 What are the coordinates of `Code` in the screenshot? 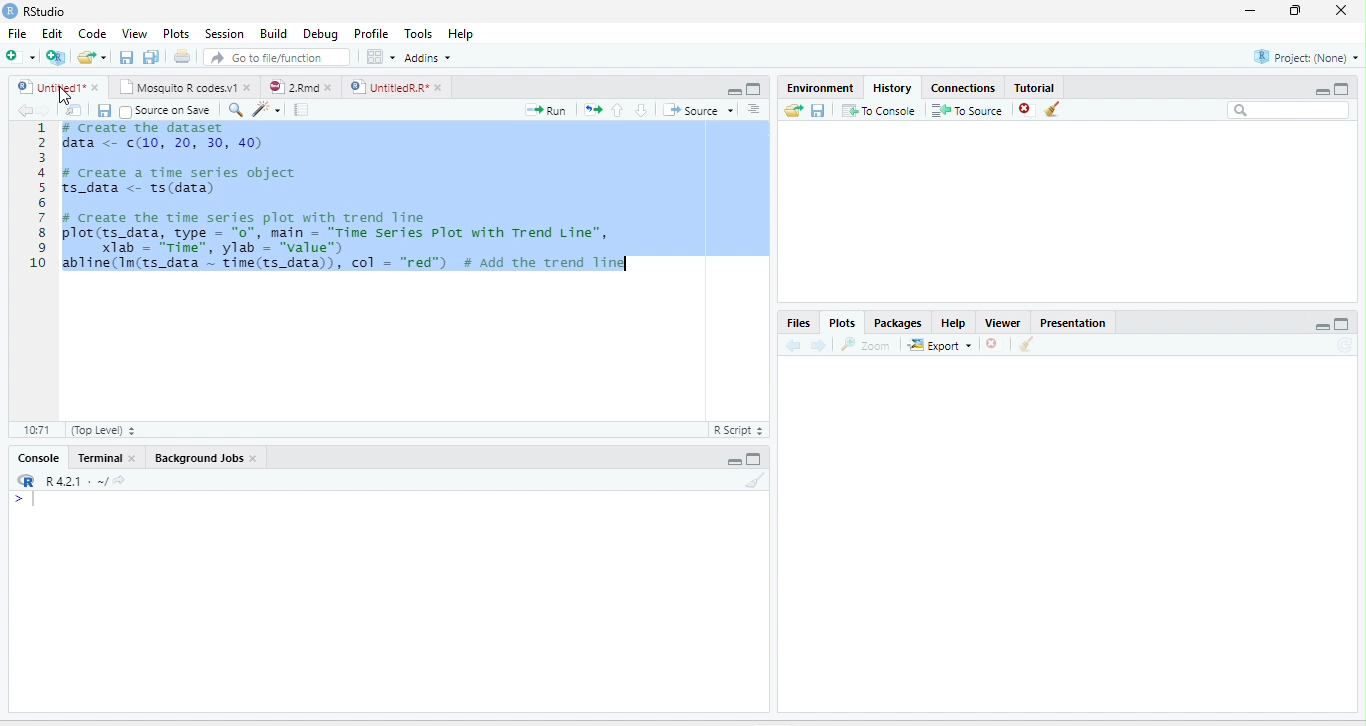 It's located at (93, 33).